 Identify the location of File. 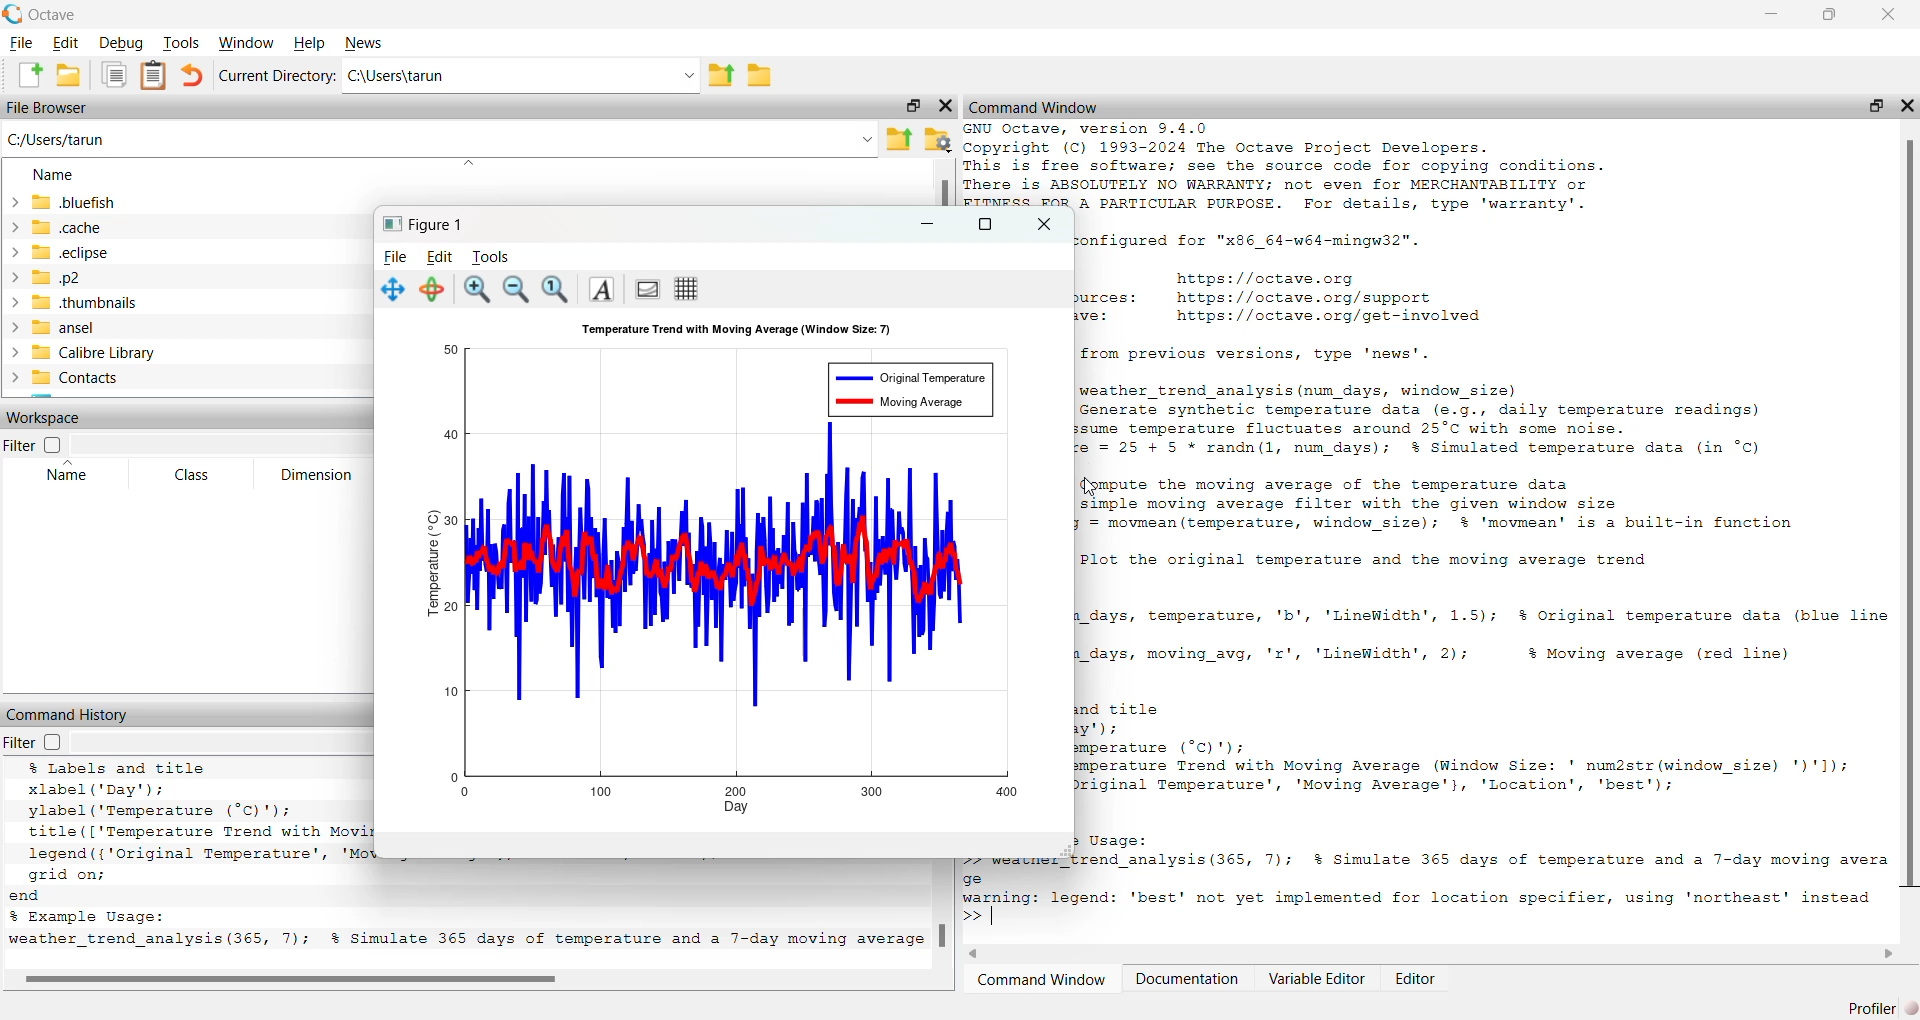
(18, 43).